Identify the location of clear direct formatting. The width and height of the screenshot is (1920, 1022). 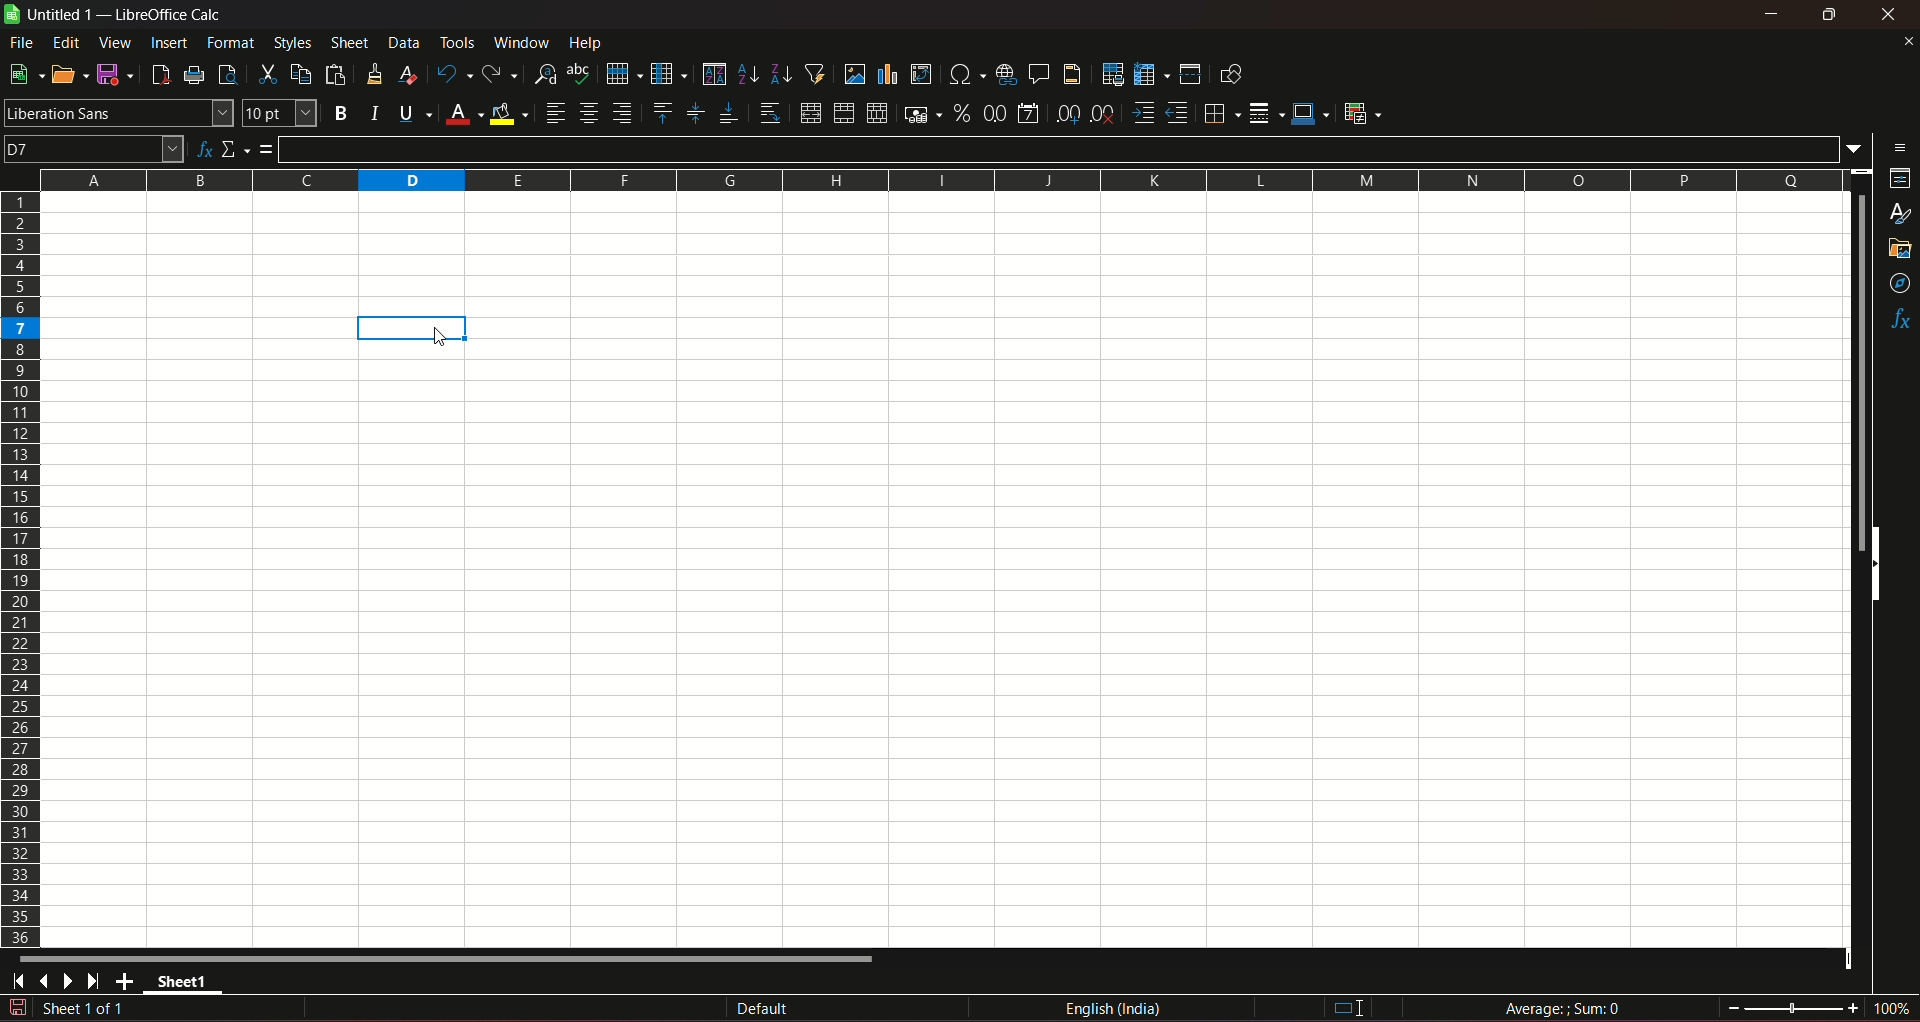
(411, 74).